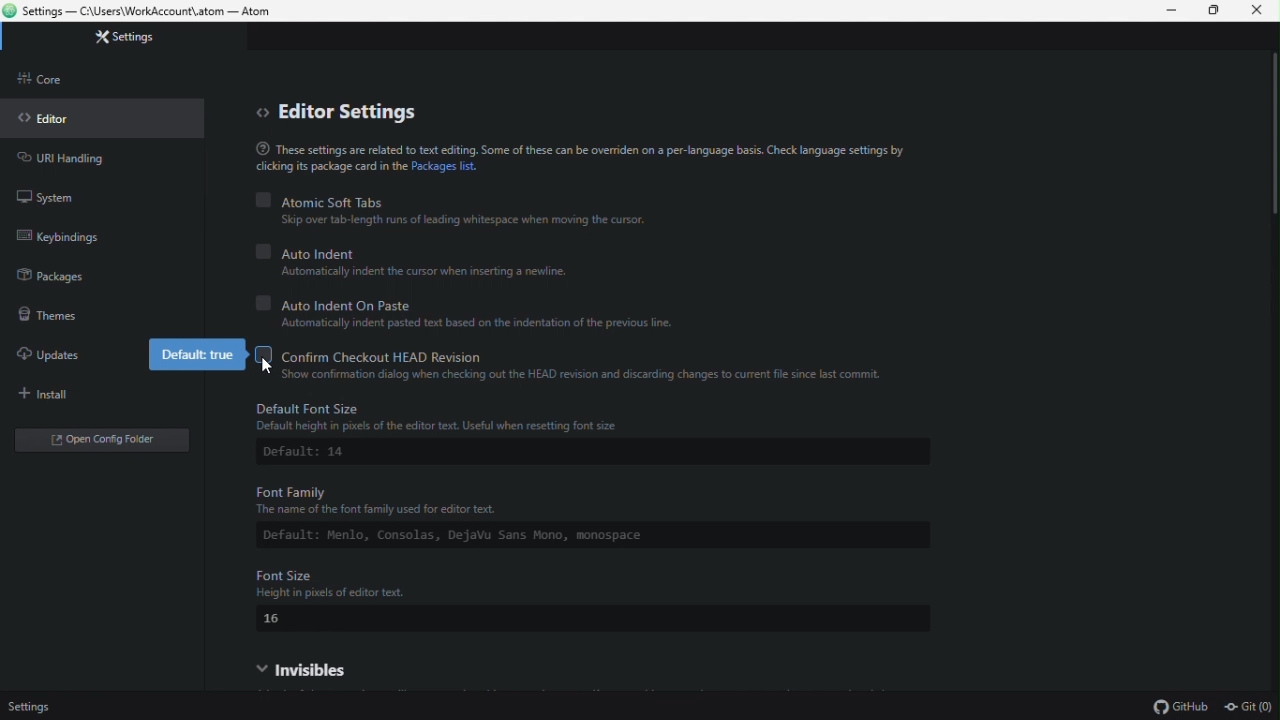  I want to click on Key binding, so click(69, 238).